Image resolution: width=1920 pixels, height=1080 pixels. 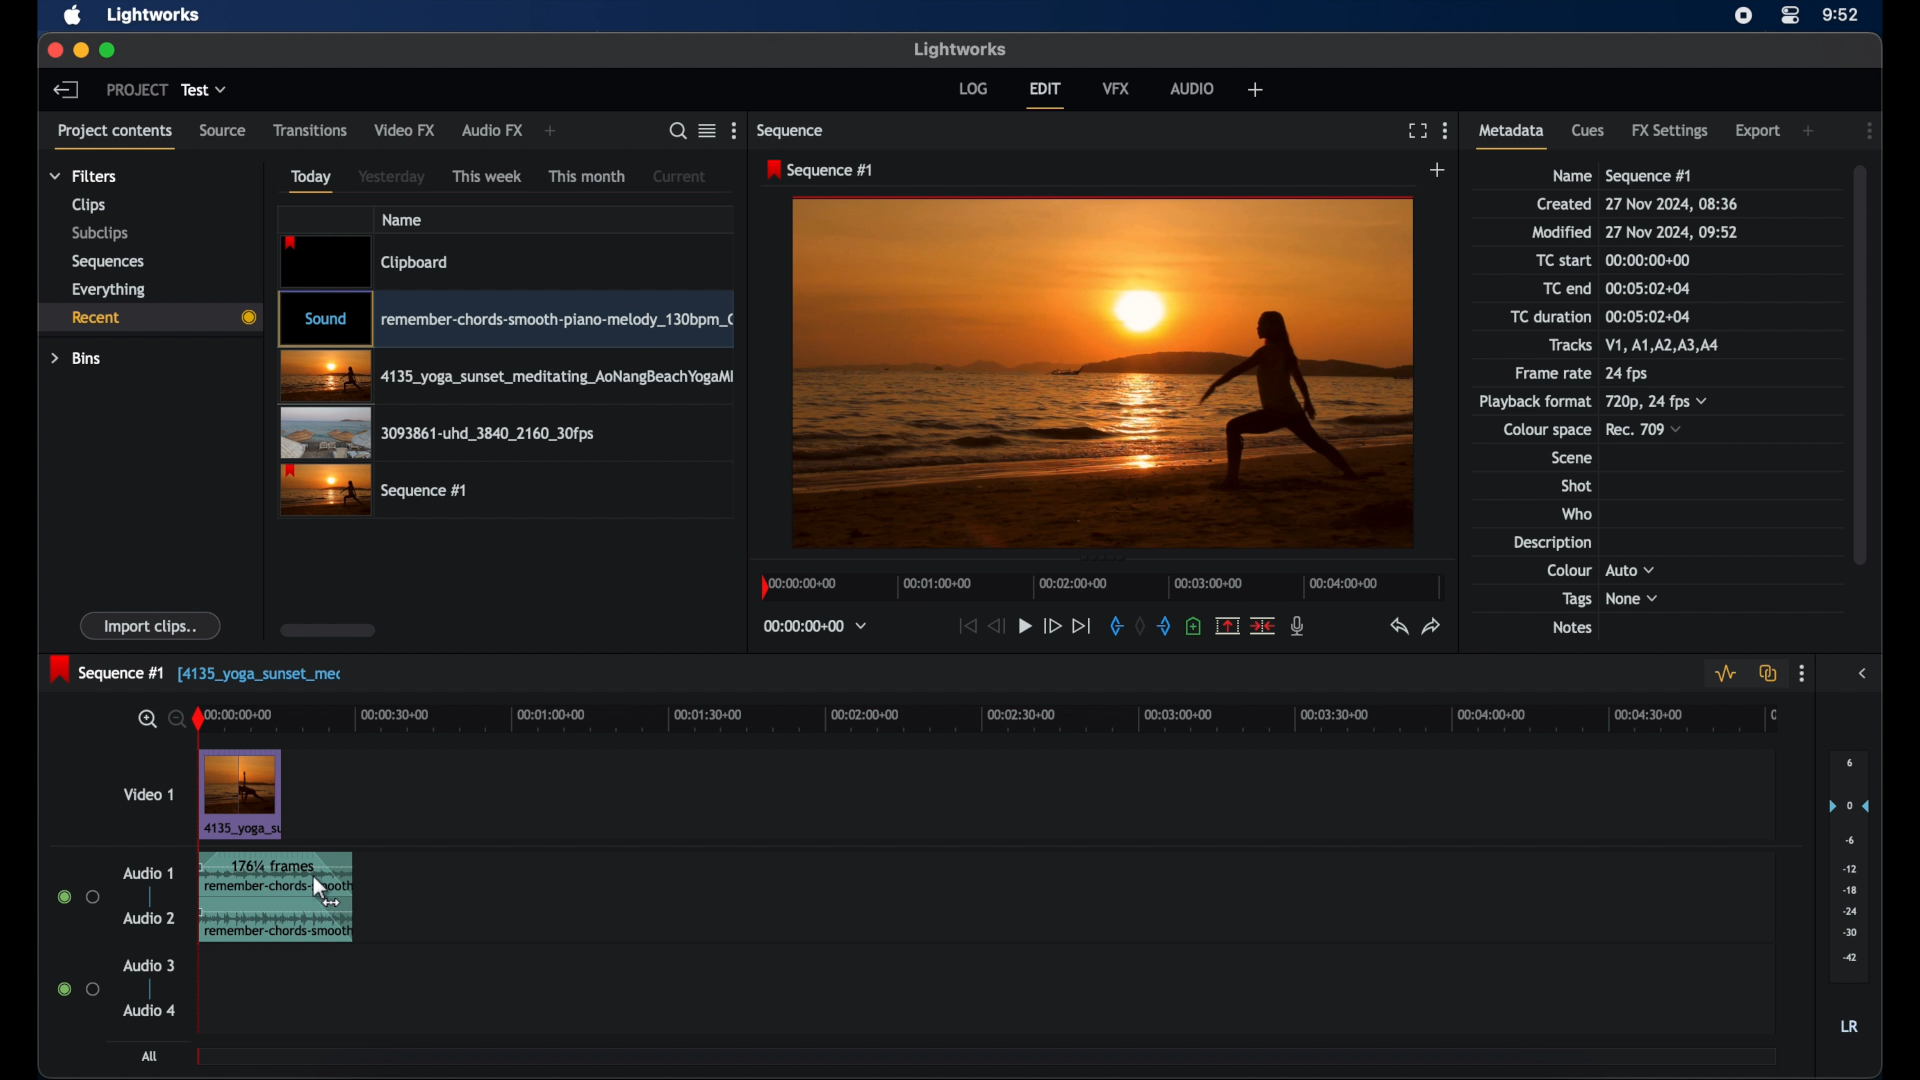 What do you see at coordinates (149, 965) in the screenshot?
I see `audio 3` at bounding box center [149, 965].